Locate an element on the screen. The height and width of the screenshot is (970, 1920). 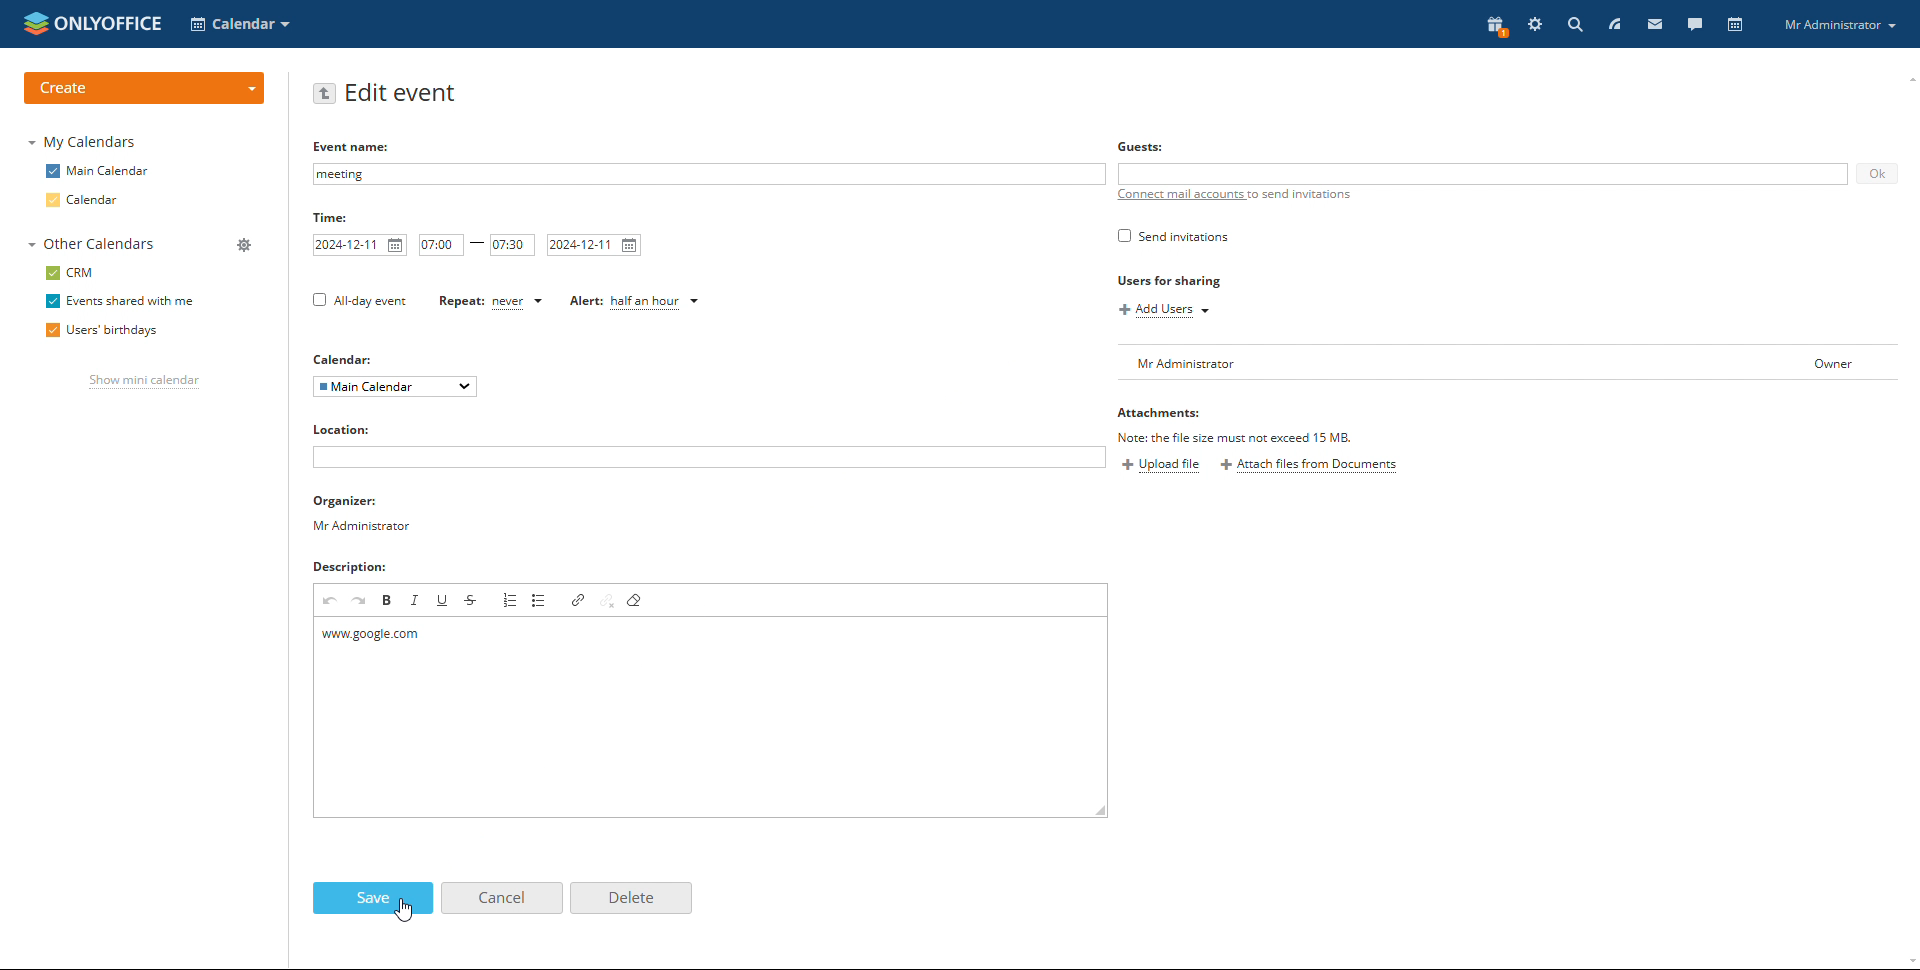
Repeat: is located at coordinates (453, 302).